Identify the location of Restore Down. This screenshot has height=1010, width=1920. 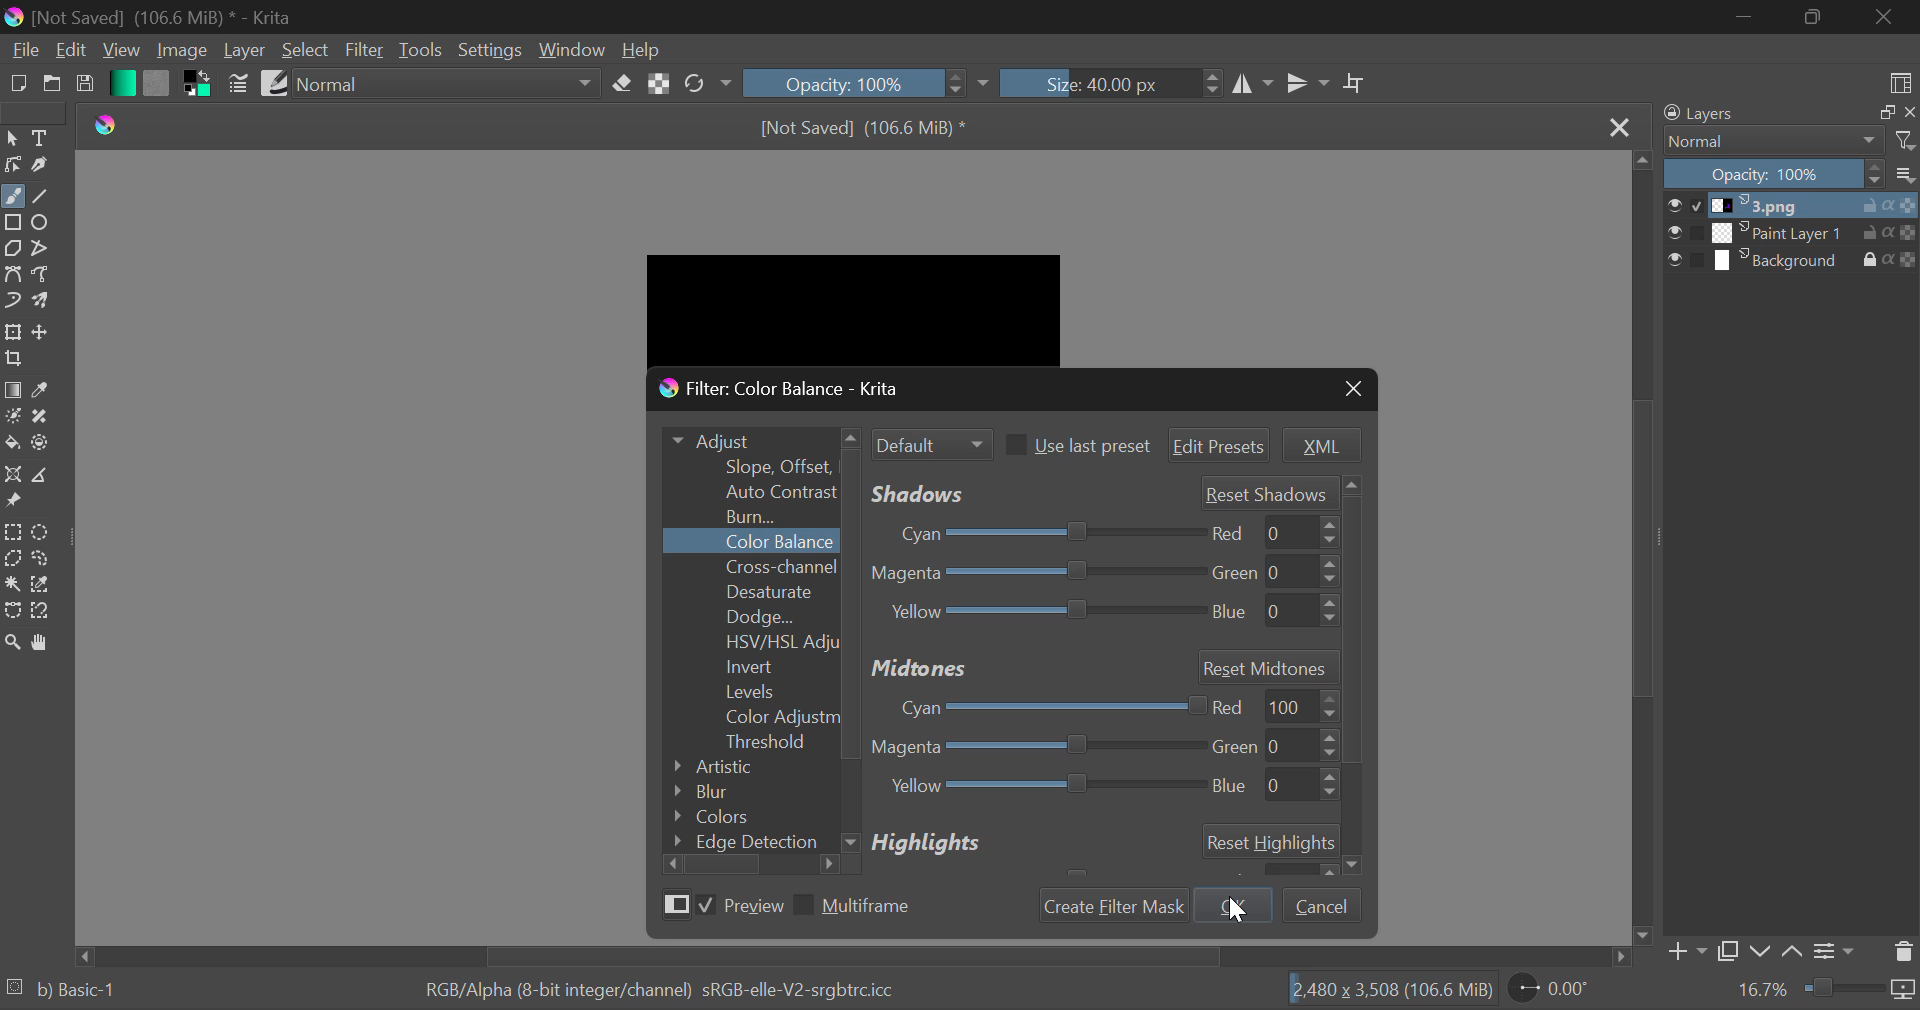
(1746, 17).